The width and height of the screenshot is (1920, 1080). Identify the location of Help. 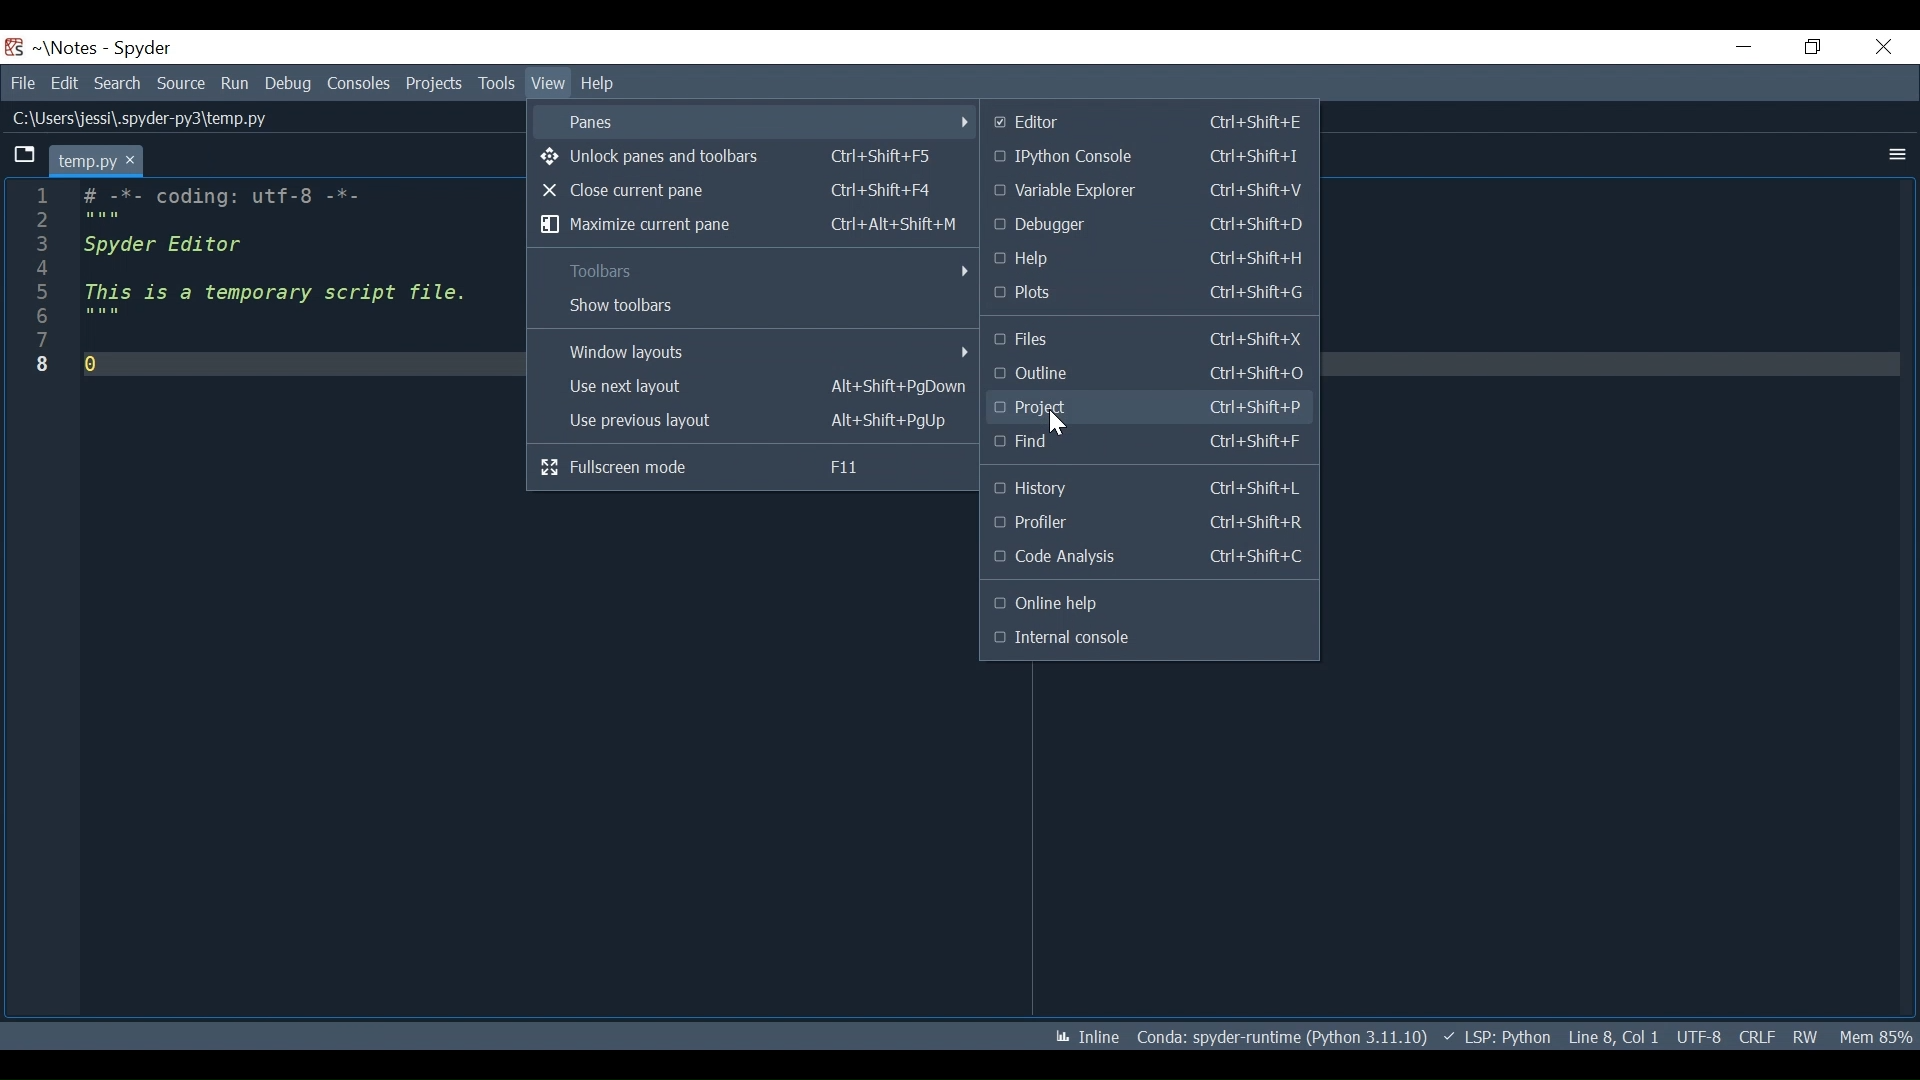
(599, 84).